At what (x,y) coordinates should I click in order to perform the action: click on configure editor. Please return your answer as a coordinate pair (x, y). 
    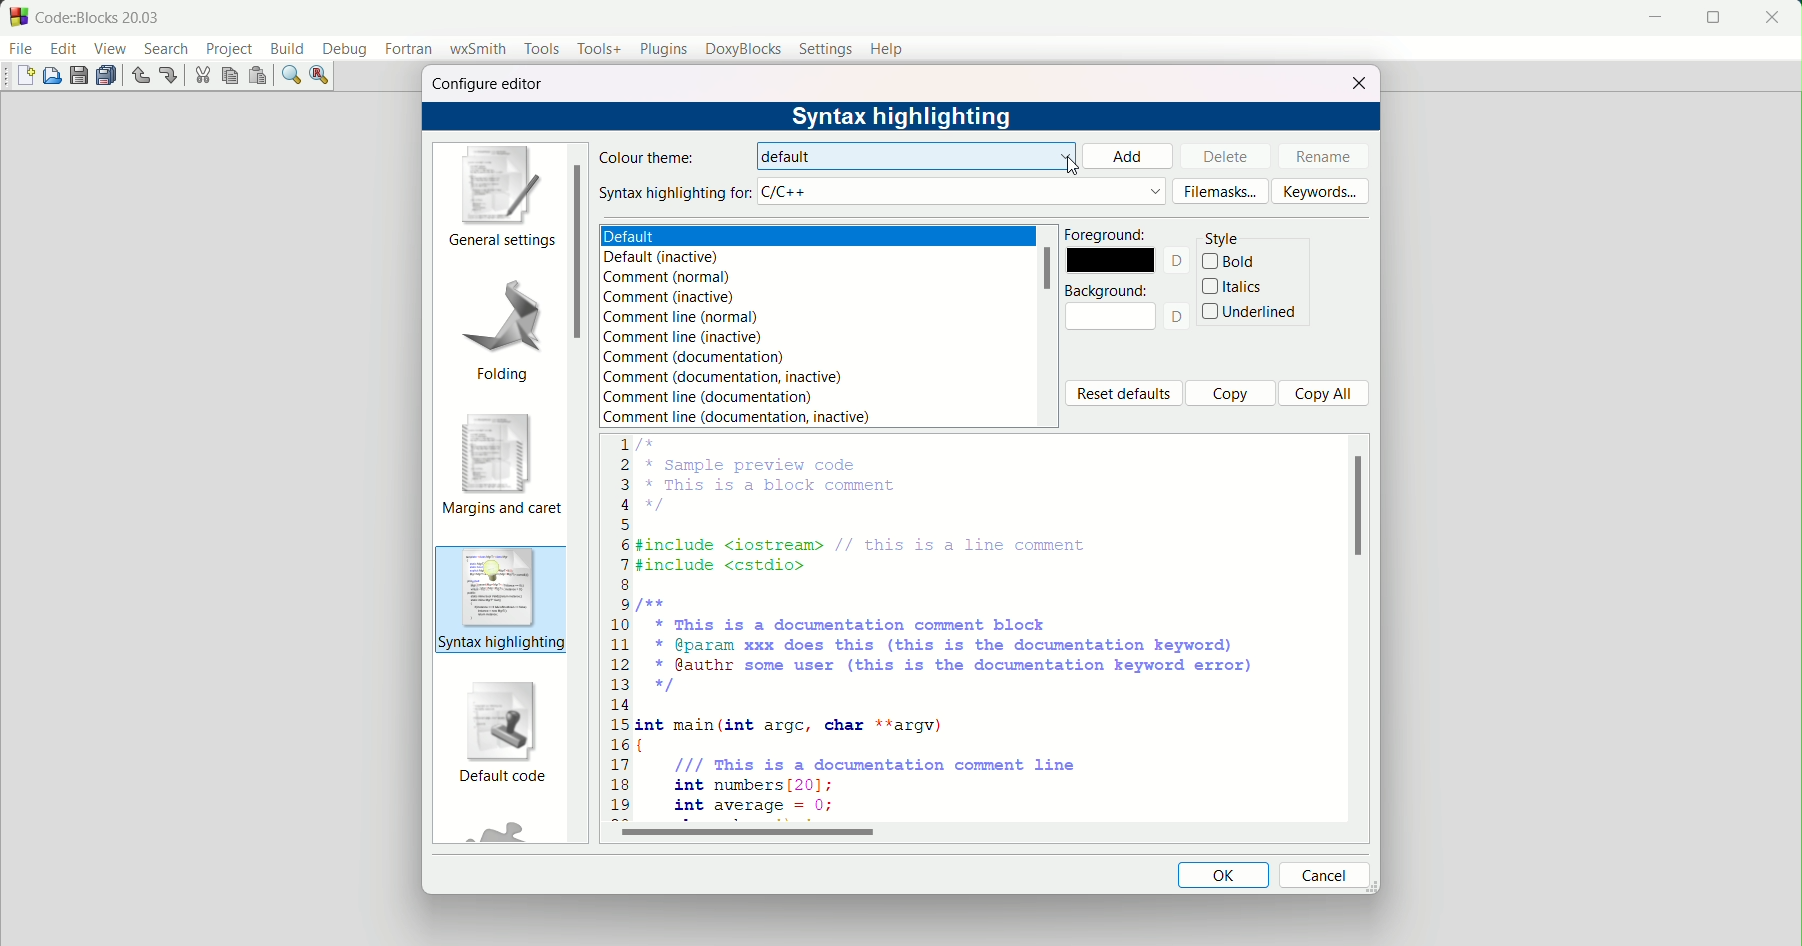
    Looking at the image, I should click on (489, 85).